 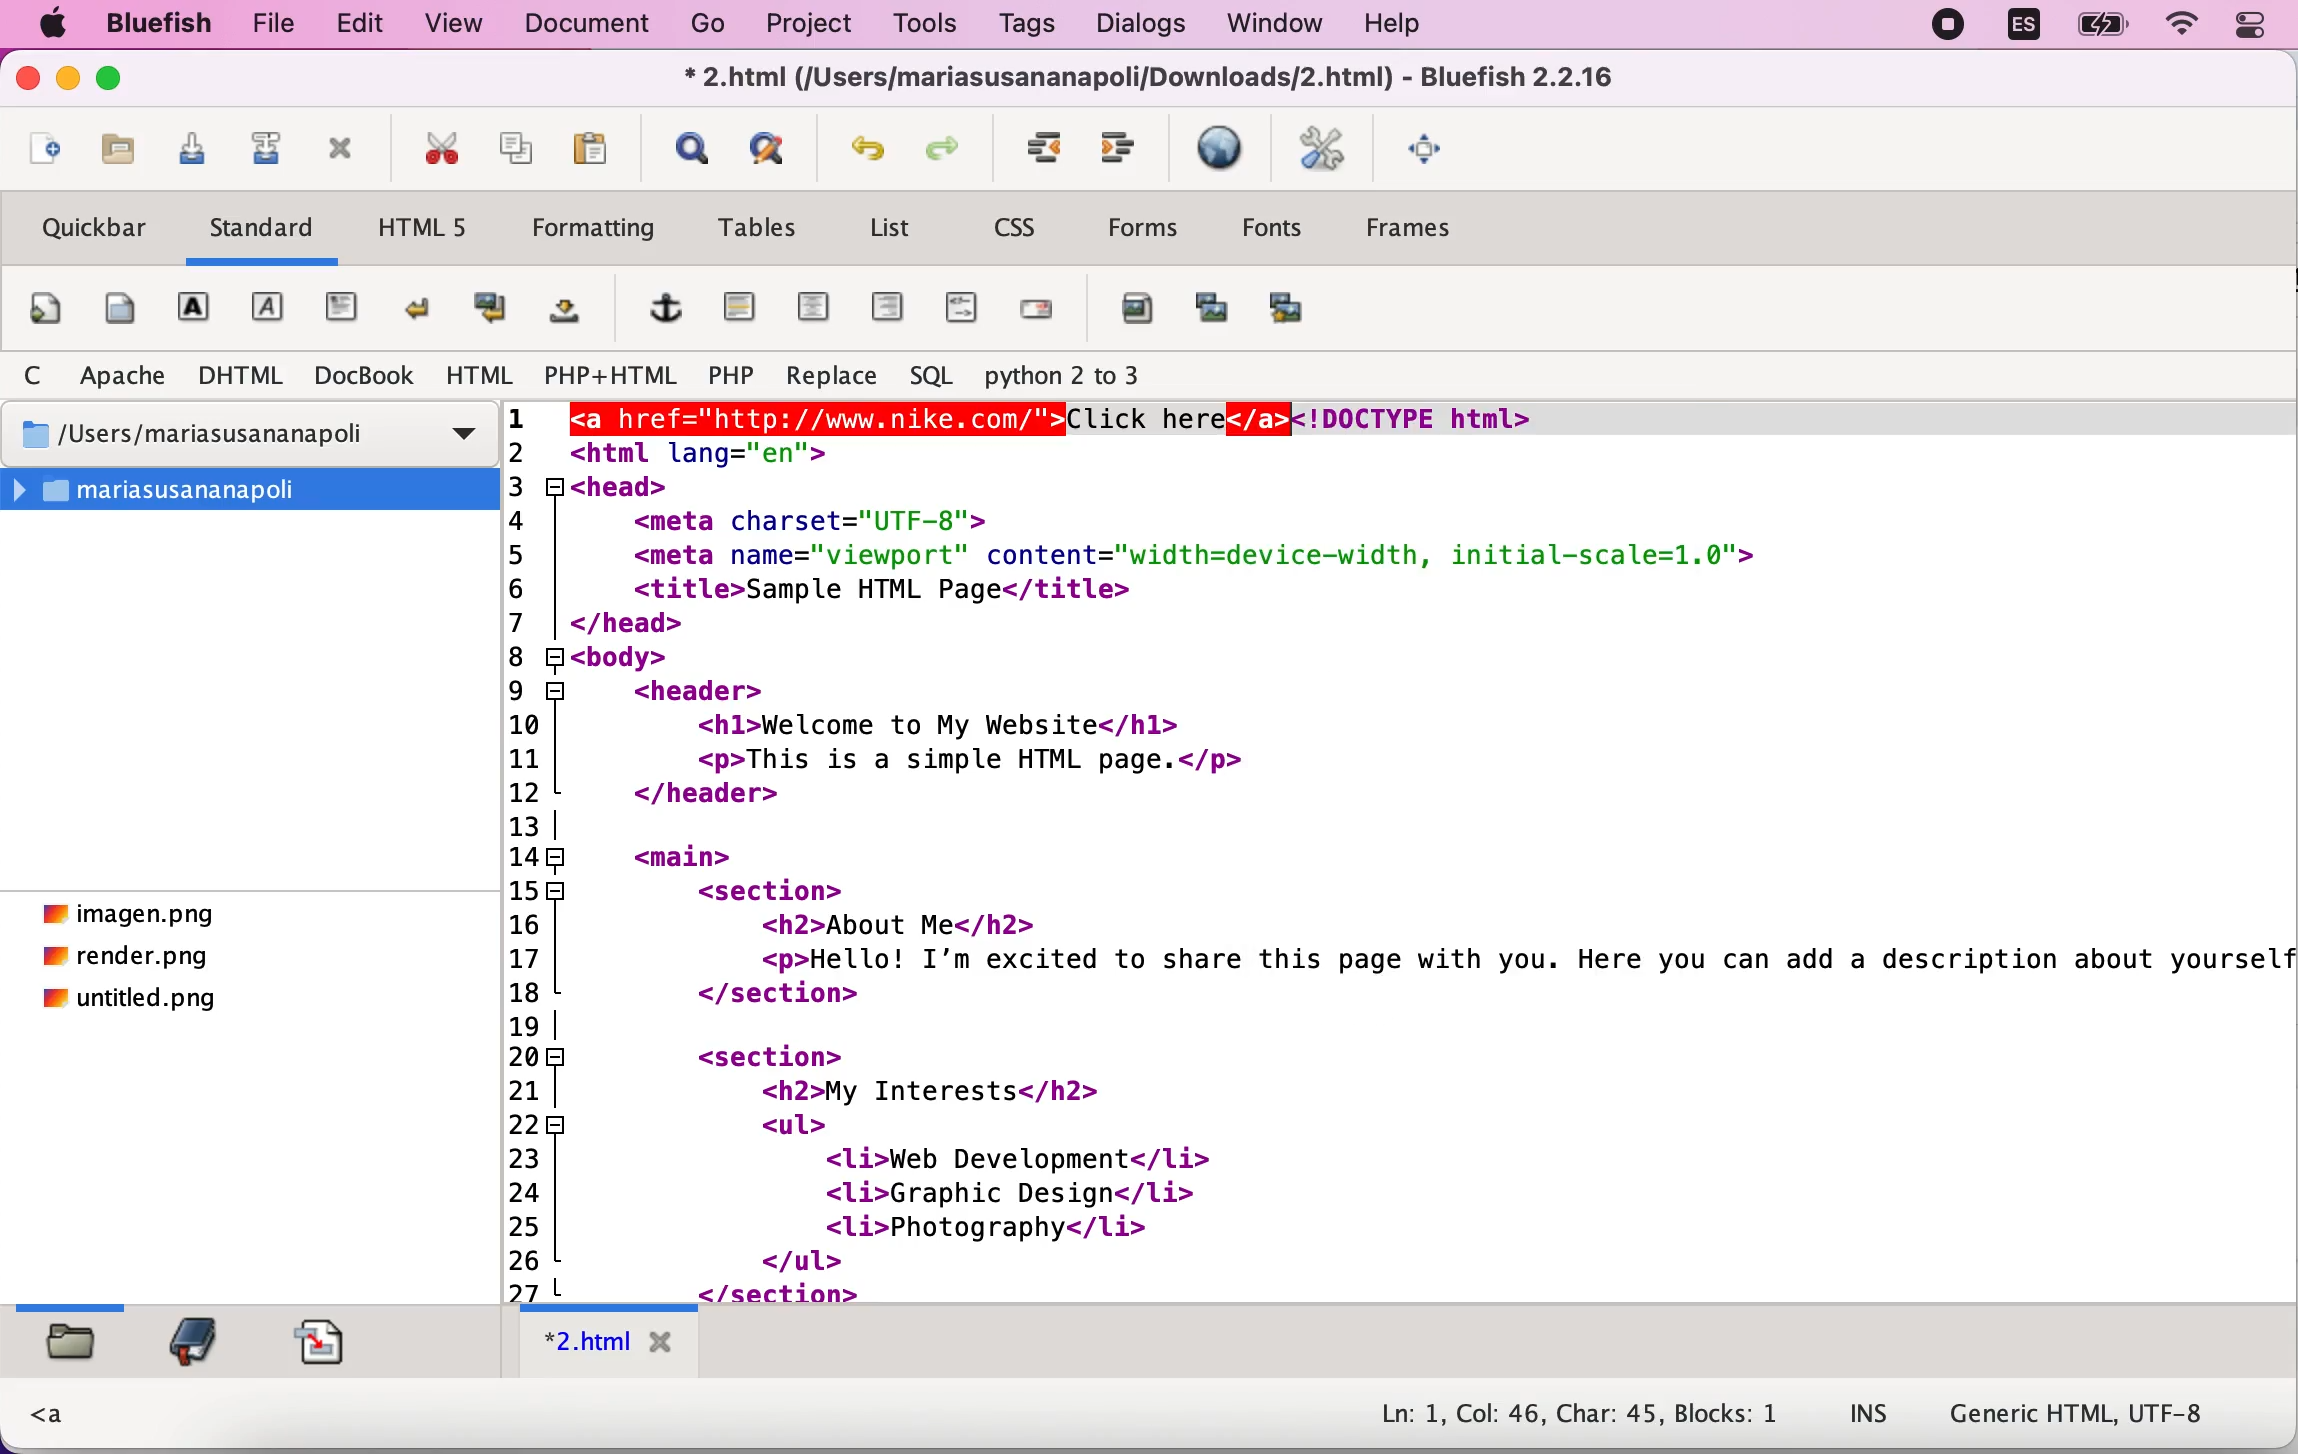 I want to click on tools, so click(x=931, y=21).